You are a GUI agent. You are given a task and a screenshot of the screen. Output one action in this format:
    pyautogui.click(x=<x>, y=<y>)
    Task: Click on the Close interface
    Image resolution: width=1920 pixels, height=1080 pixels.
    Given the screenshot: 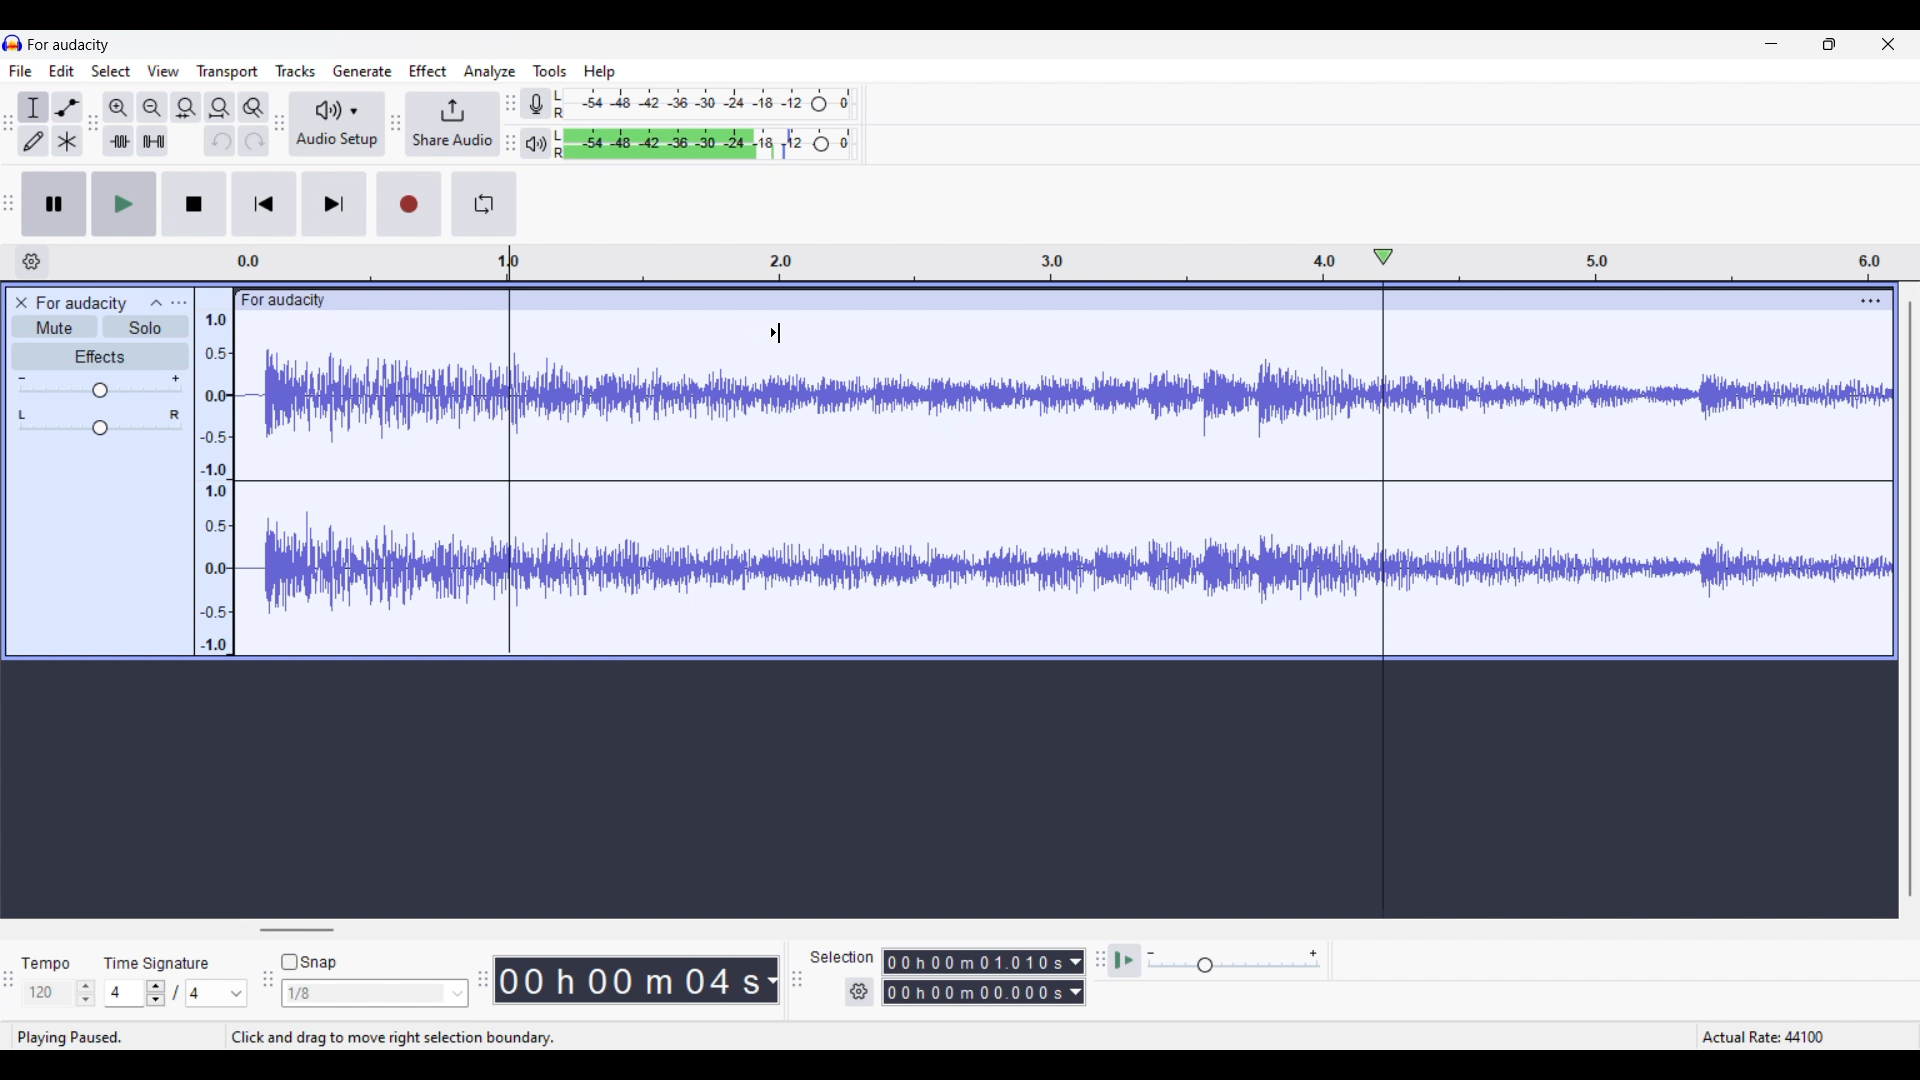 What is the action you would take?
    pyautogui.click(x=1888, y=44)
    